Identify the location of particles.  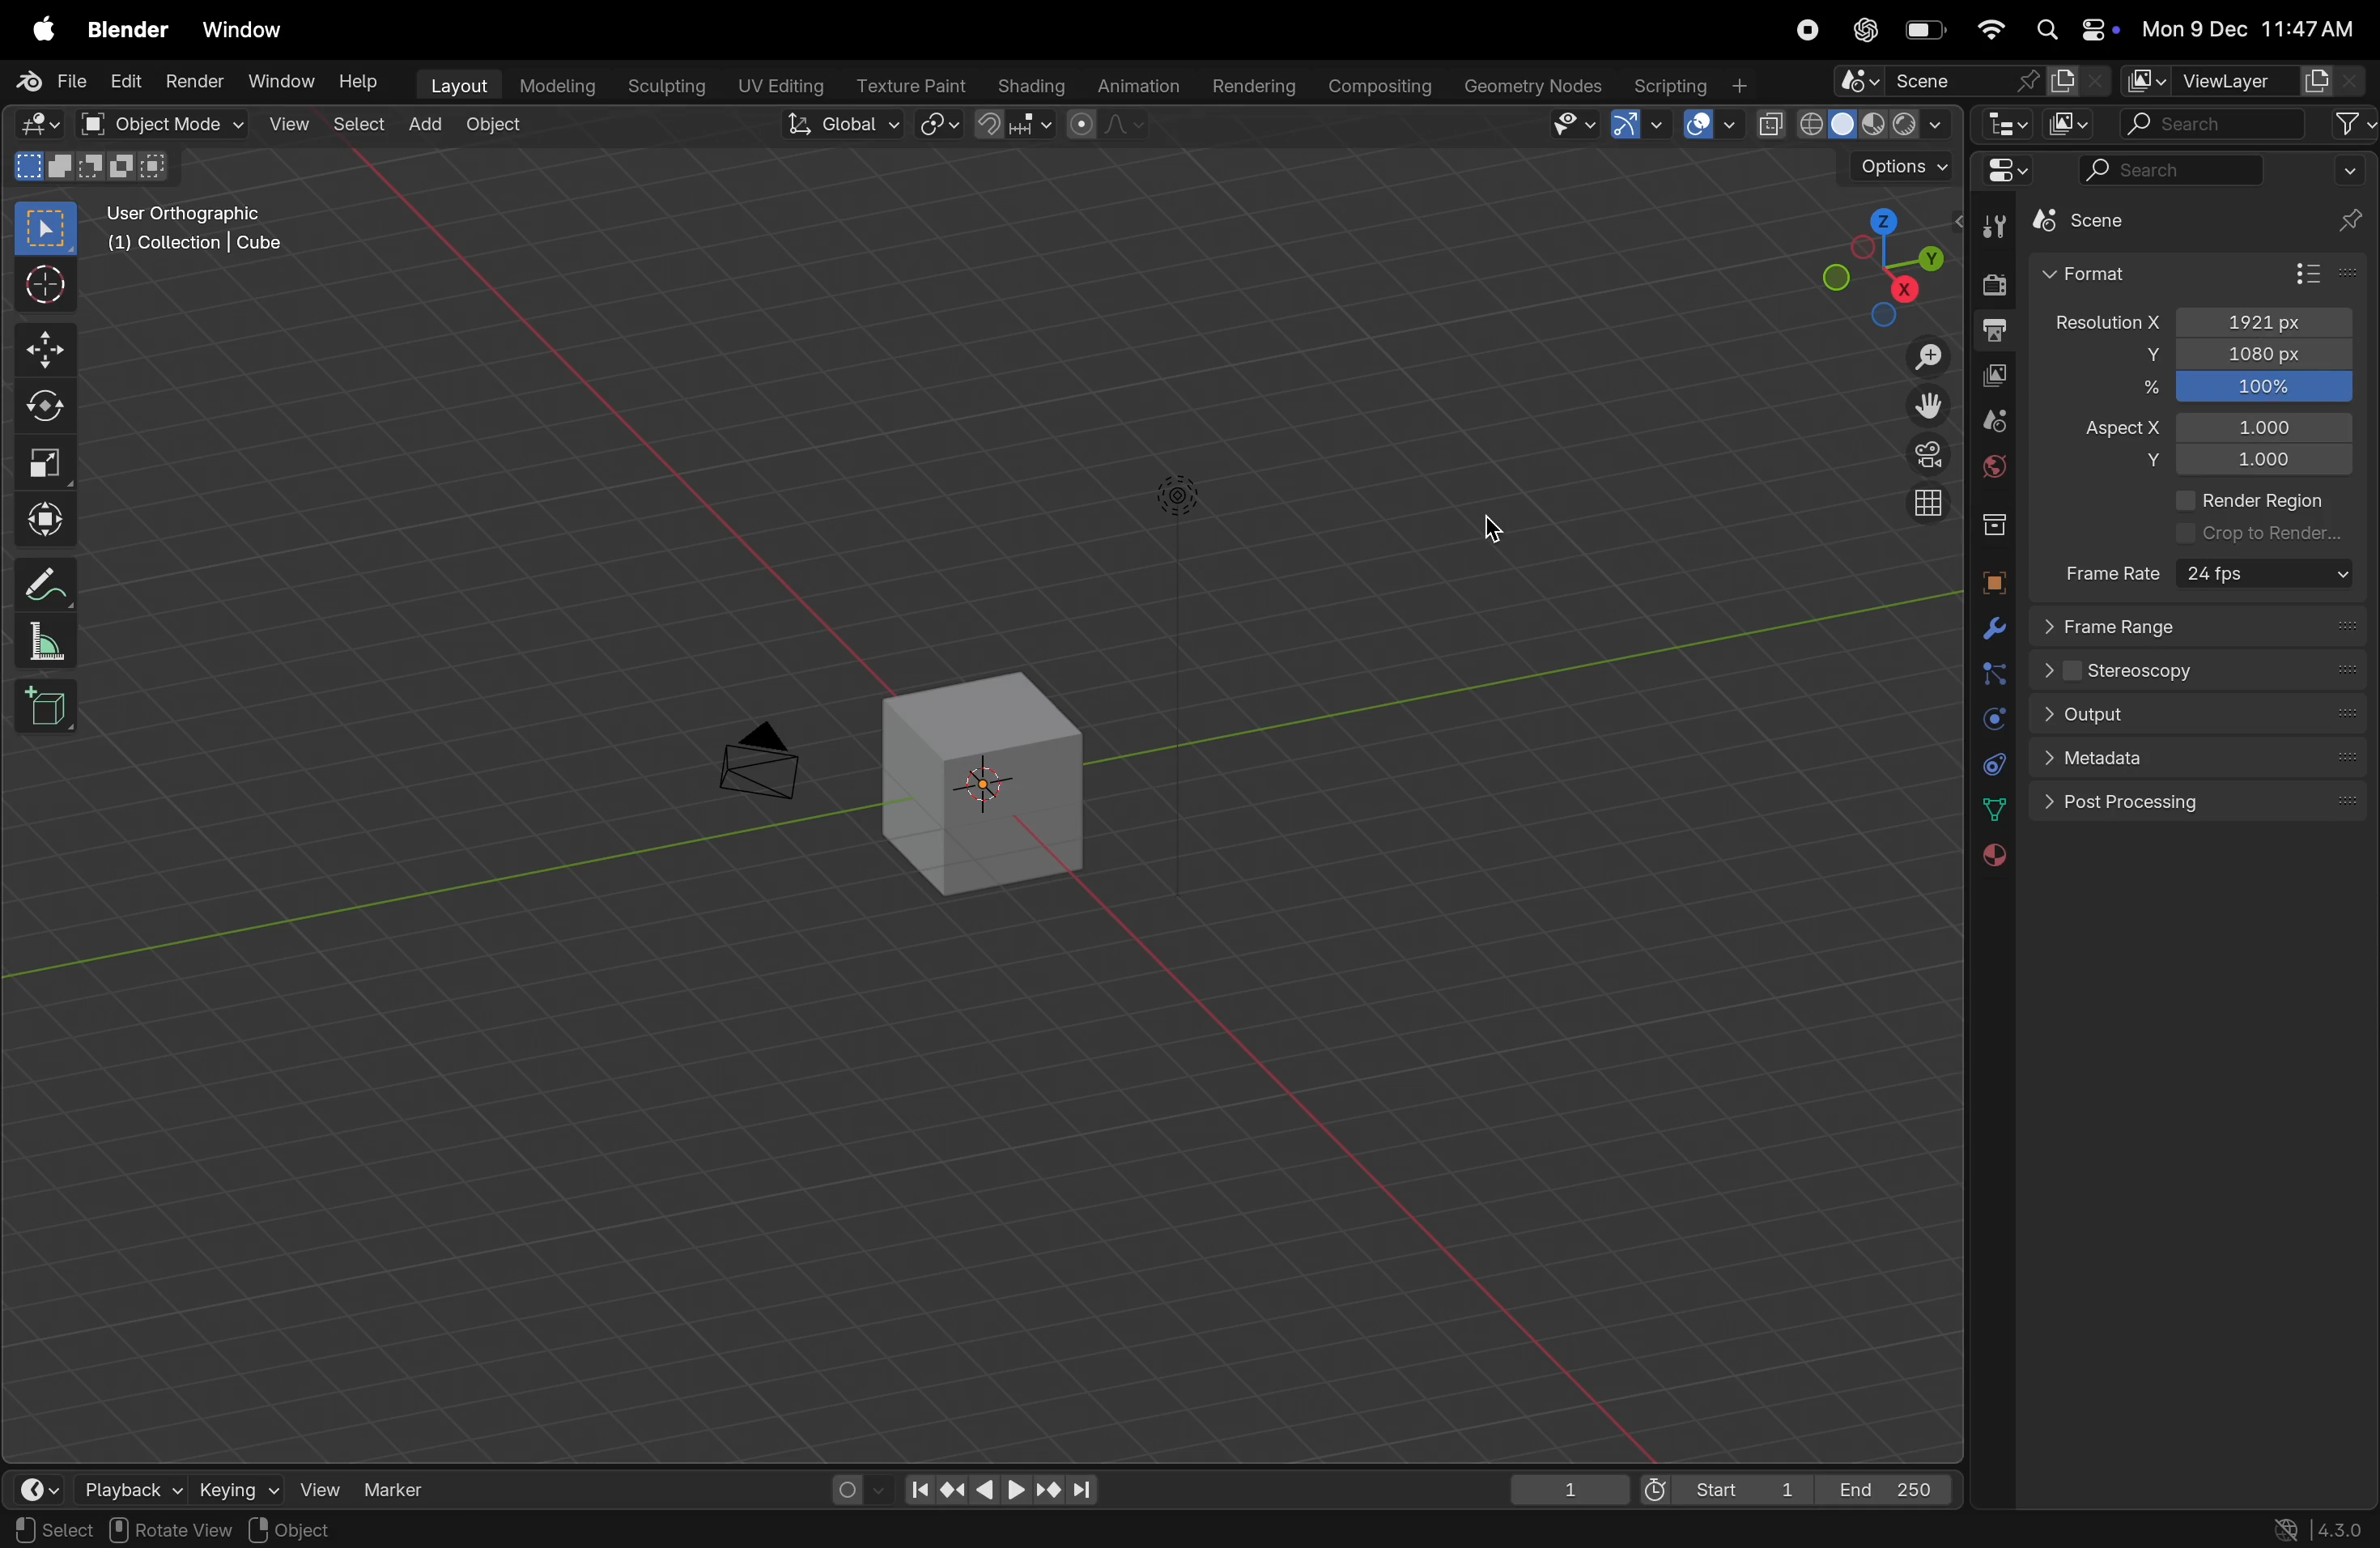
(1992, 672).